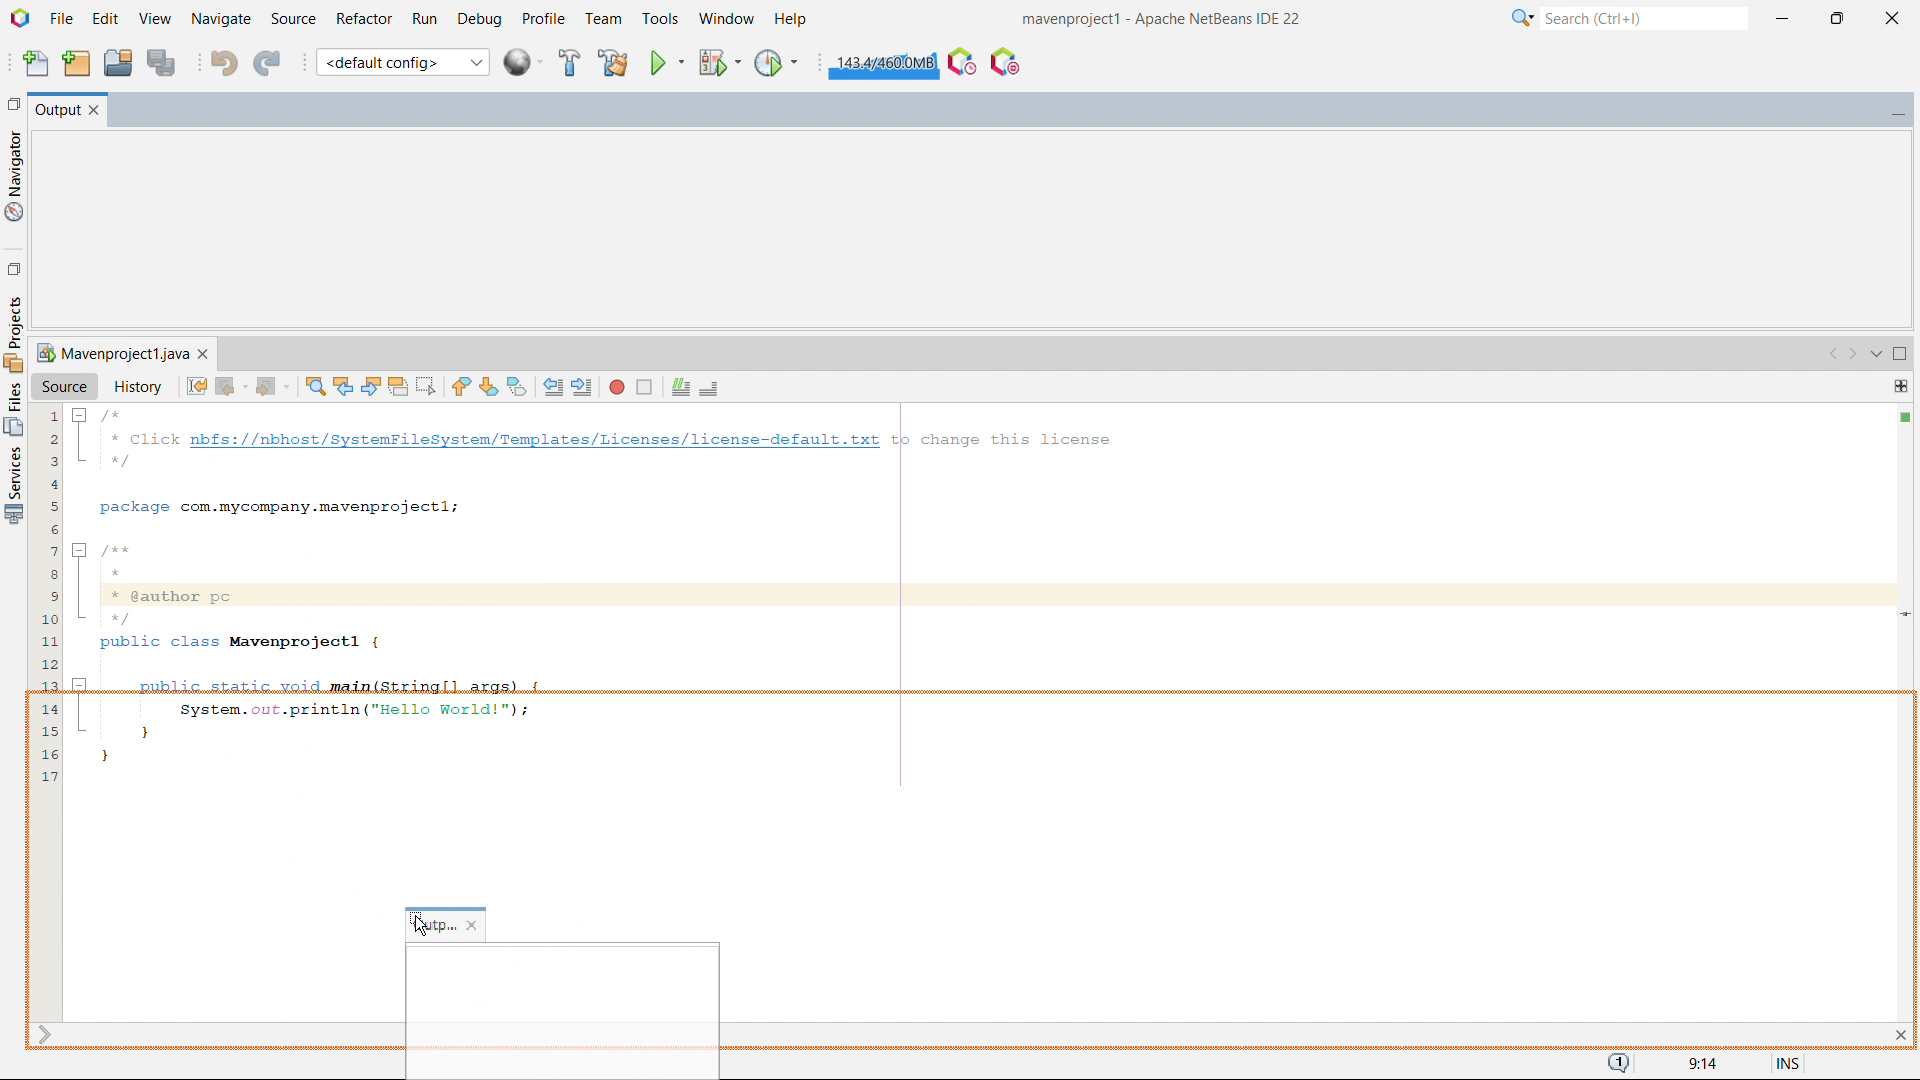  What do you see at coordinates (155, 18) in the screenshot?
I see `view` at bounding box center [155, 18].